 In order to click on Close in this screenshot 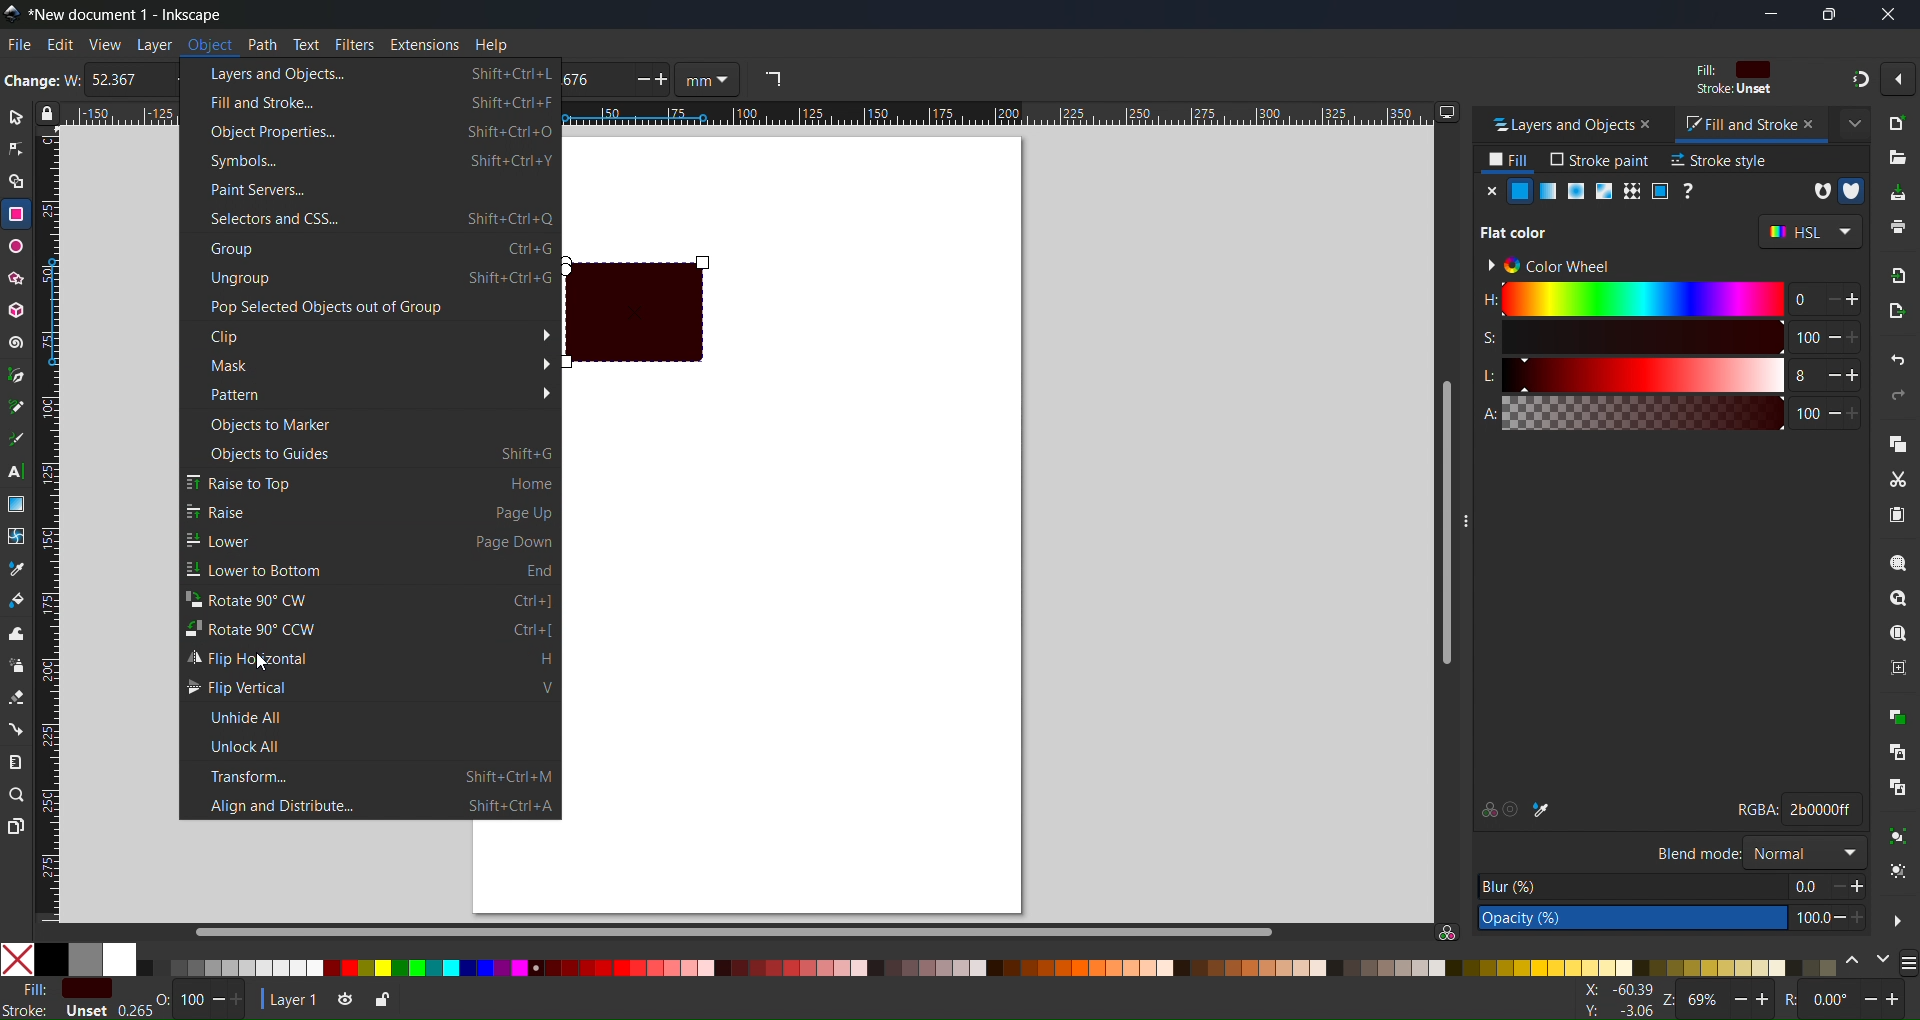, I will do `click(1489, 191)`.